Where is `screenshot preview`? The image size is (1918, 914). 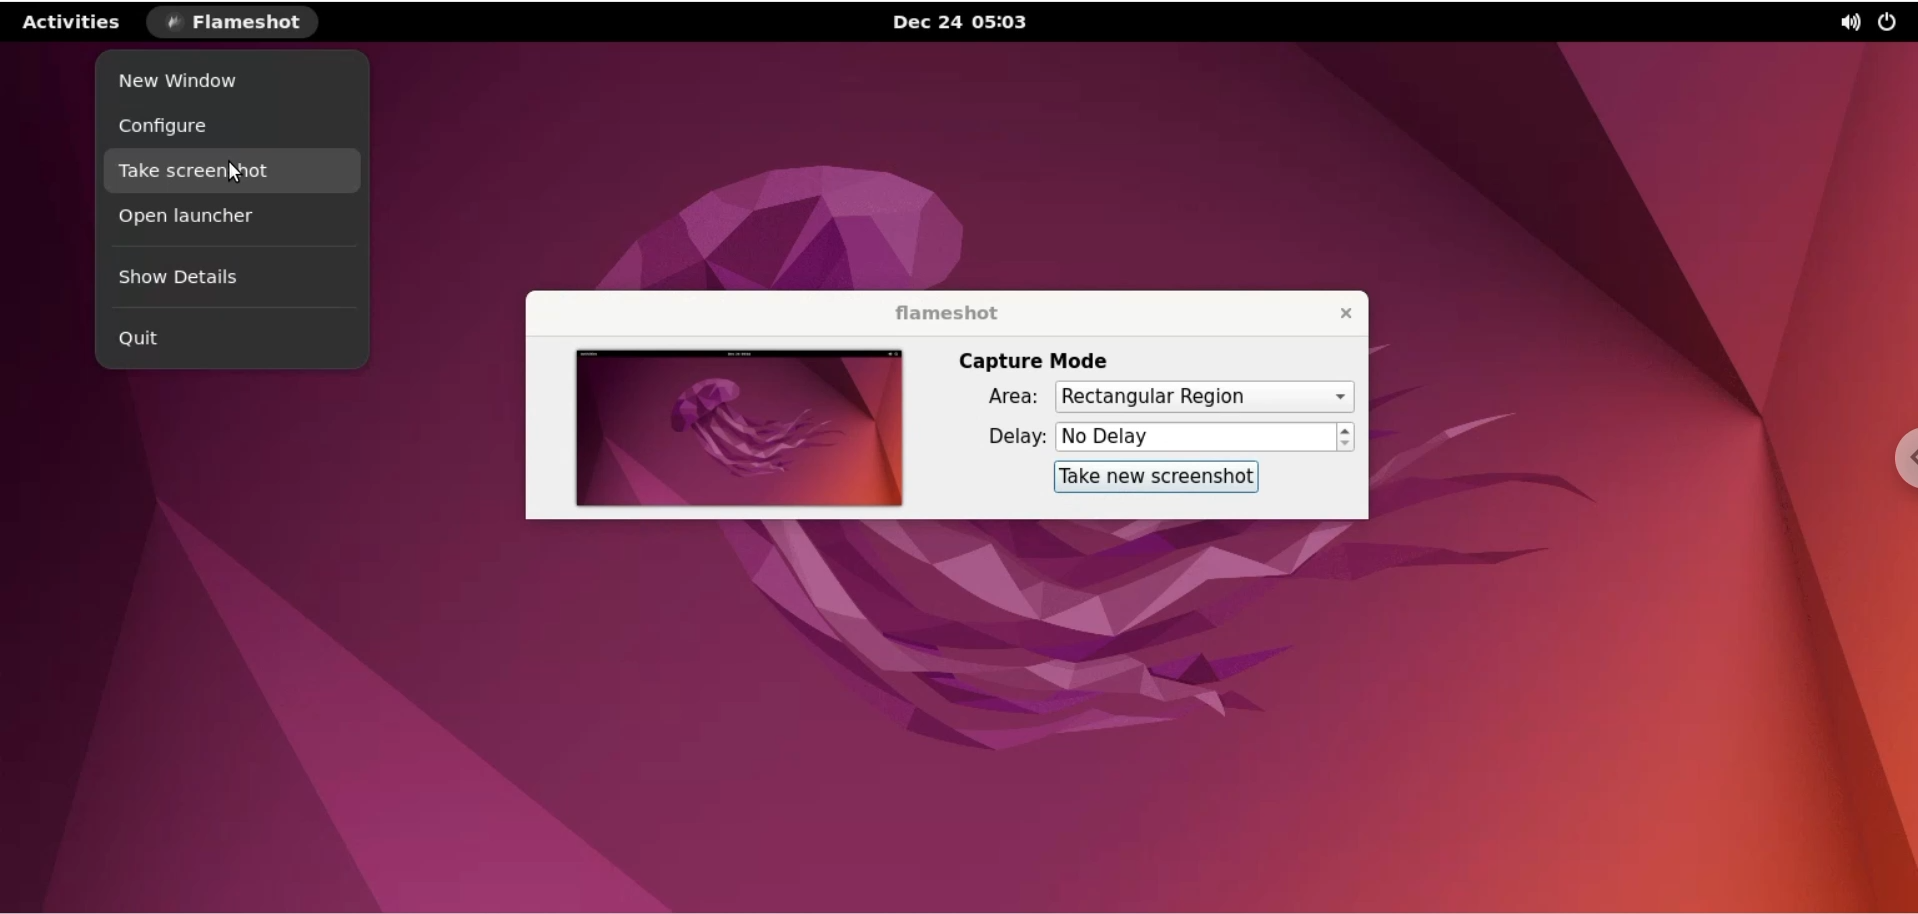
screenshot preview is located at coordinates (728, 427).